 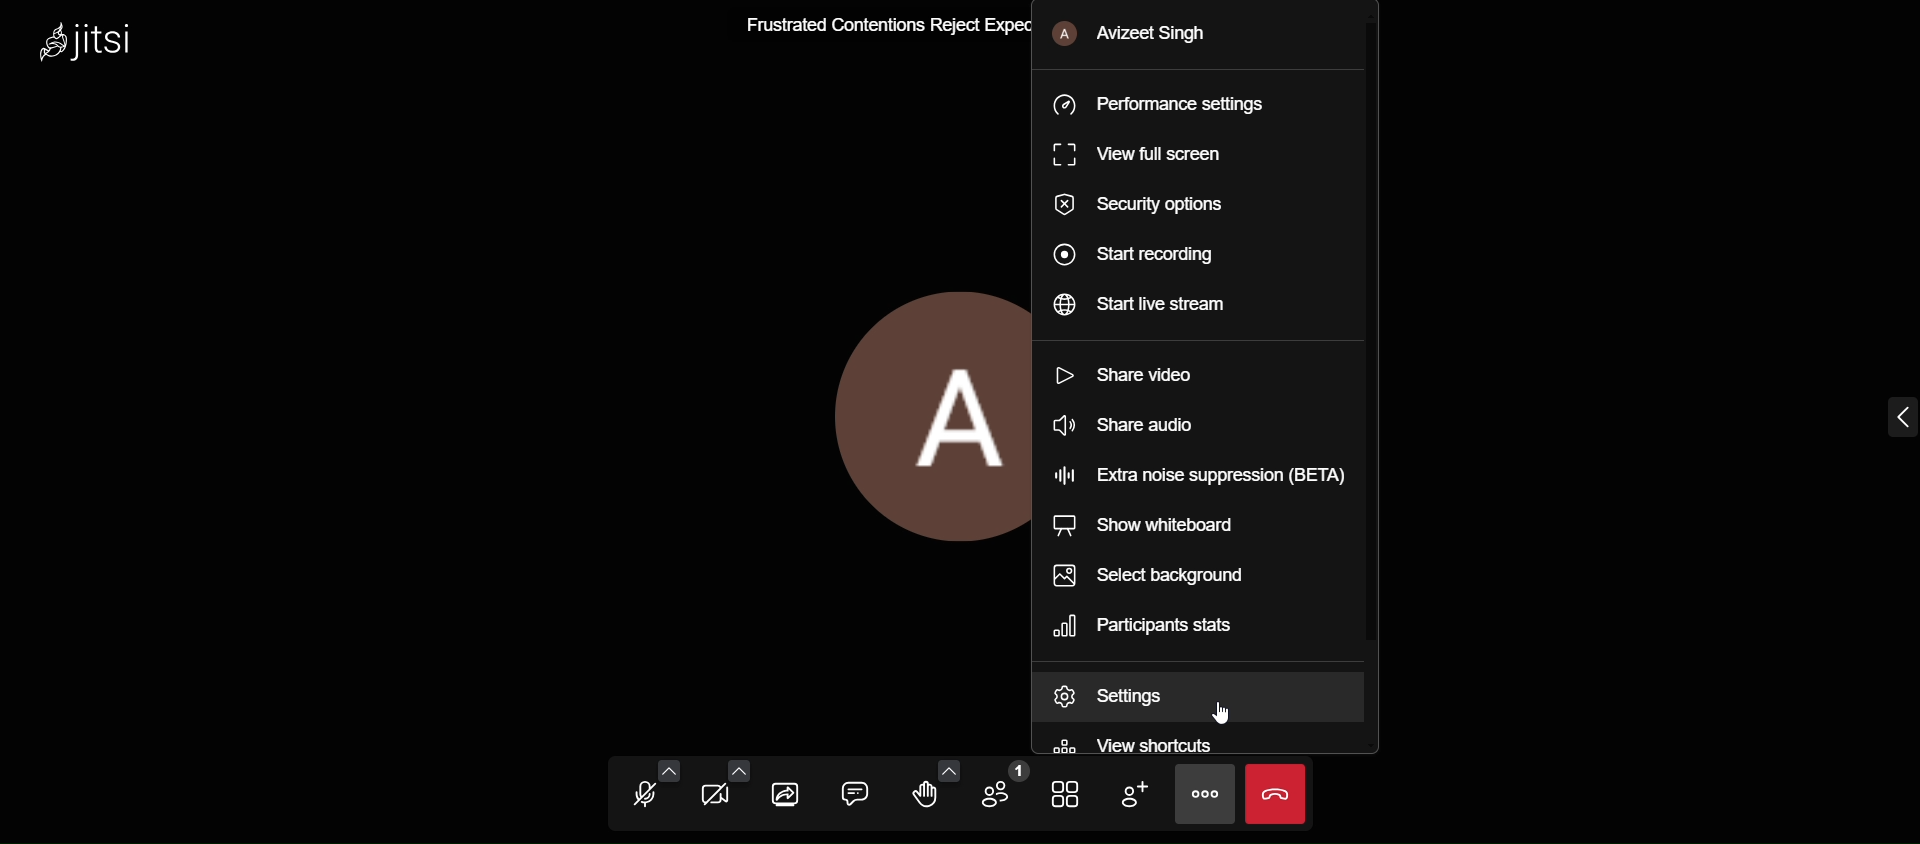 What do you see at coordinates (713, 794) in the screenshot?
I see `start camera` at bounding box center [713, 794].